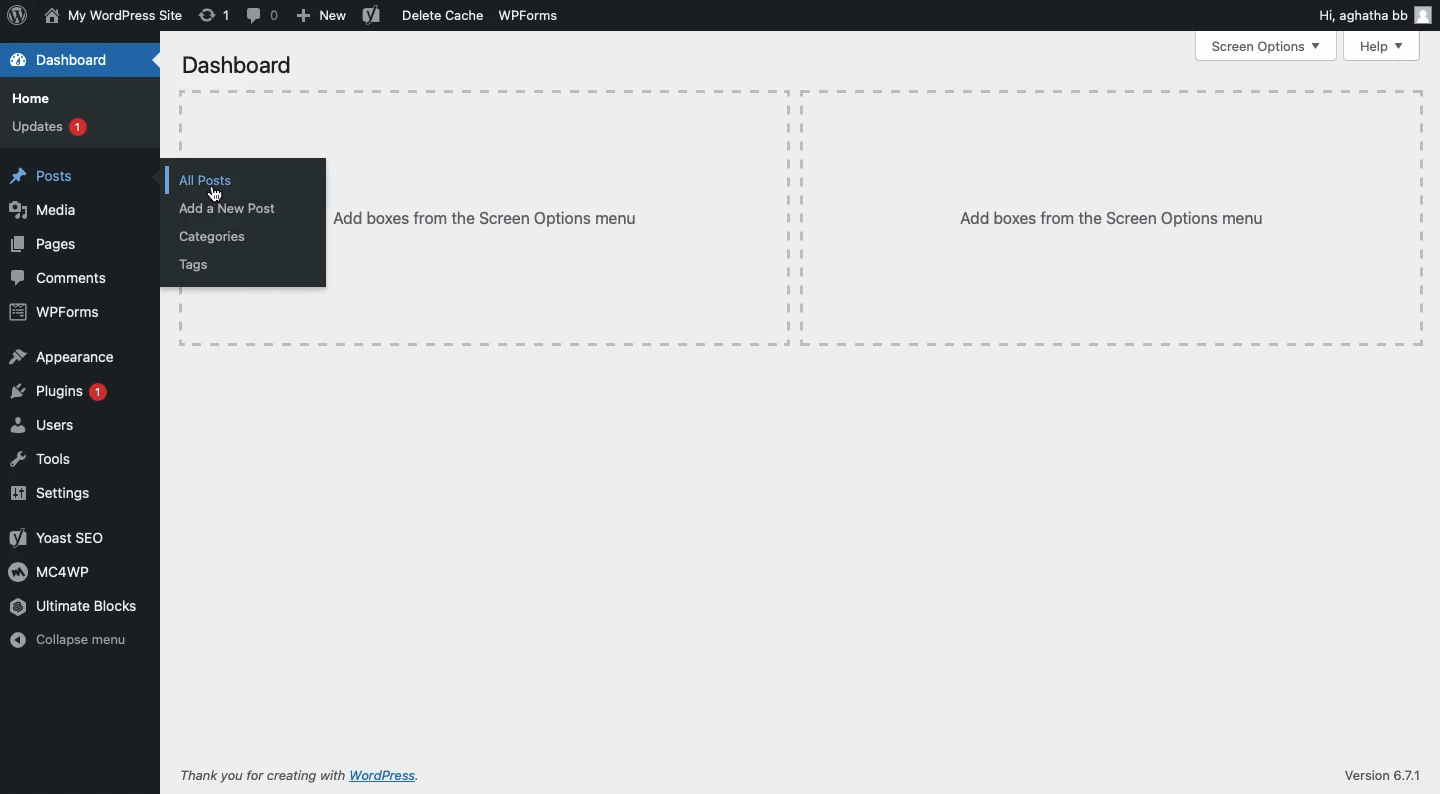 The height and width of the screenshot is (794, 1440). I want to click on Dashboard, so click(66, 62).